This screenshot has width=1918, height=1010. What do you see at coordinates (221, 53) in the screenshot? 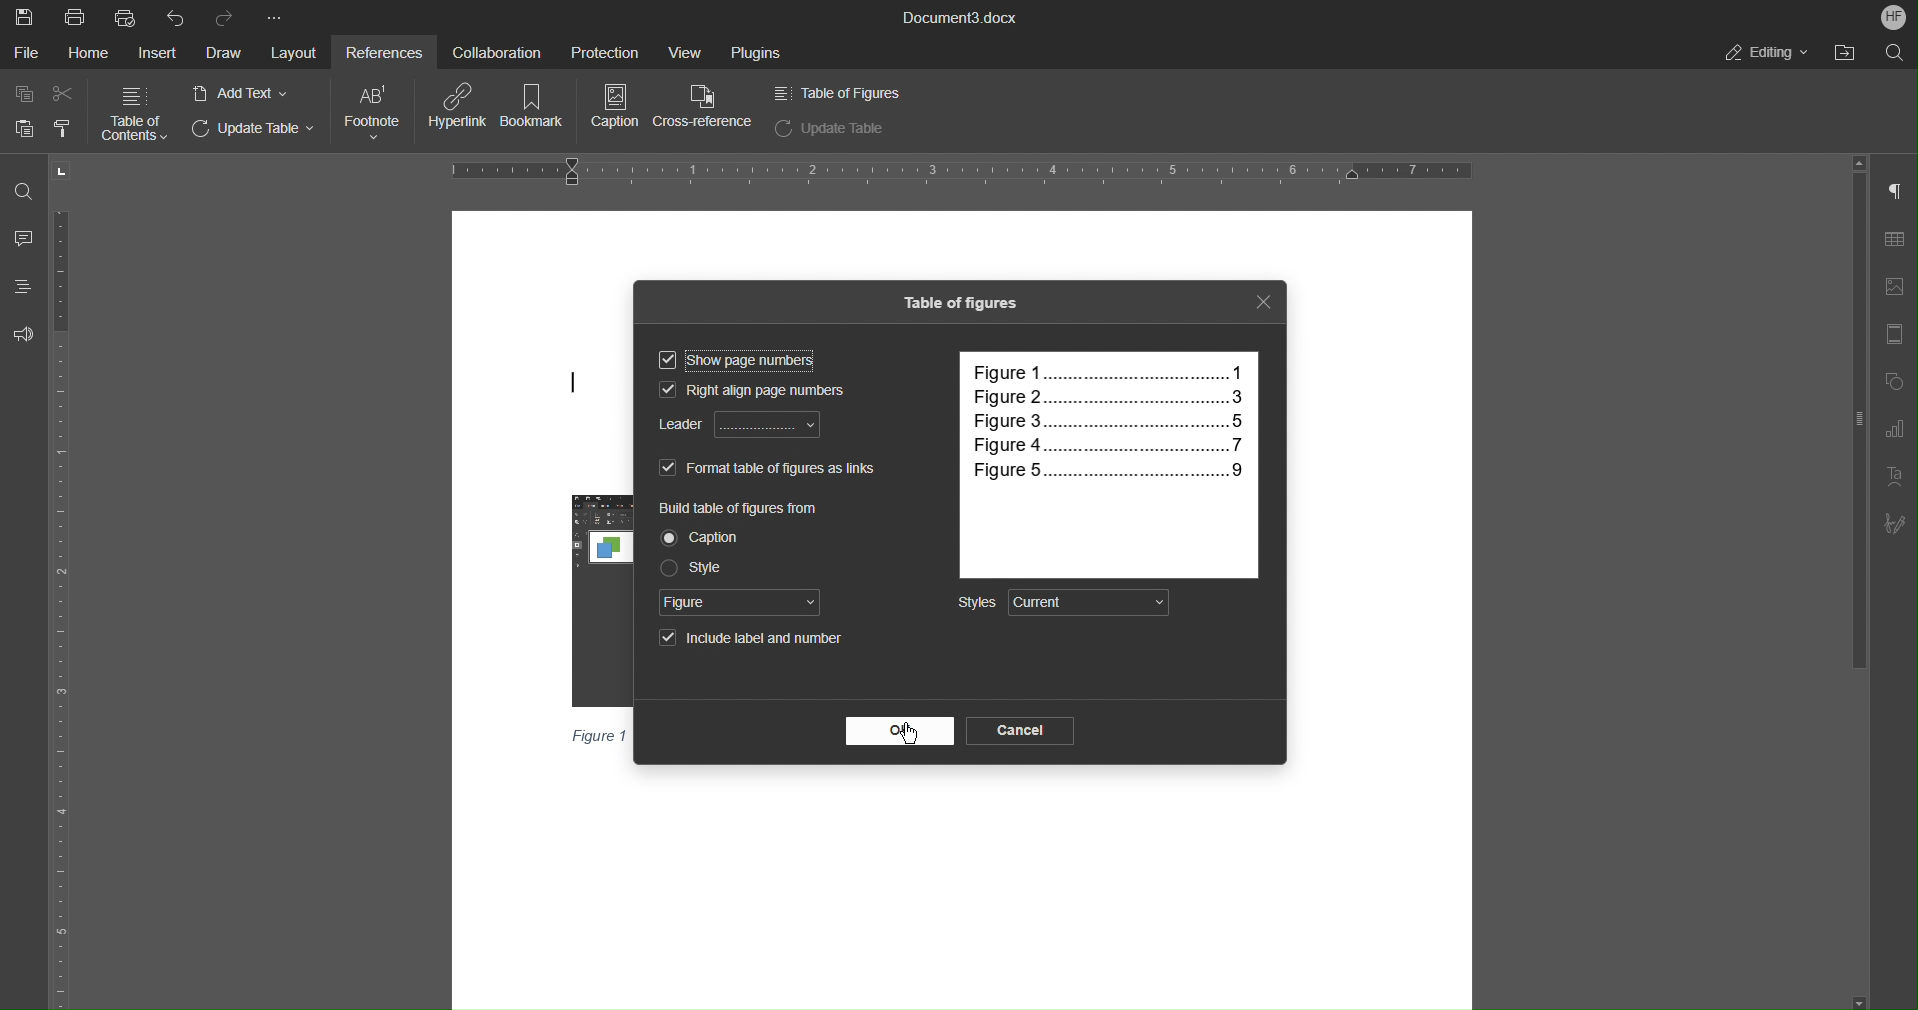
I see `Draw` at bounding box center [221, 53].